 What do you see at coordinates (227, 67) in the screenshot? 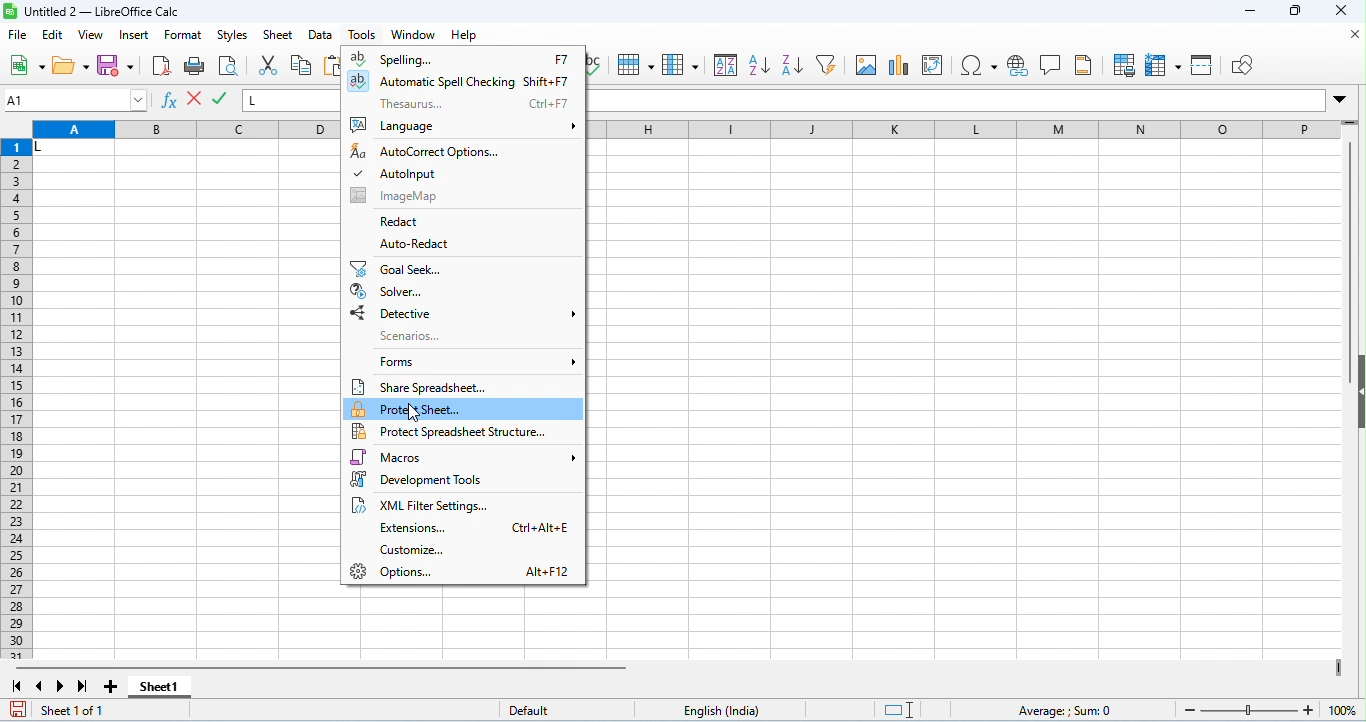
I see `print preview` at bounding box center [227, 67].